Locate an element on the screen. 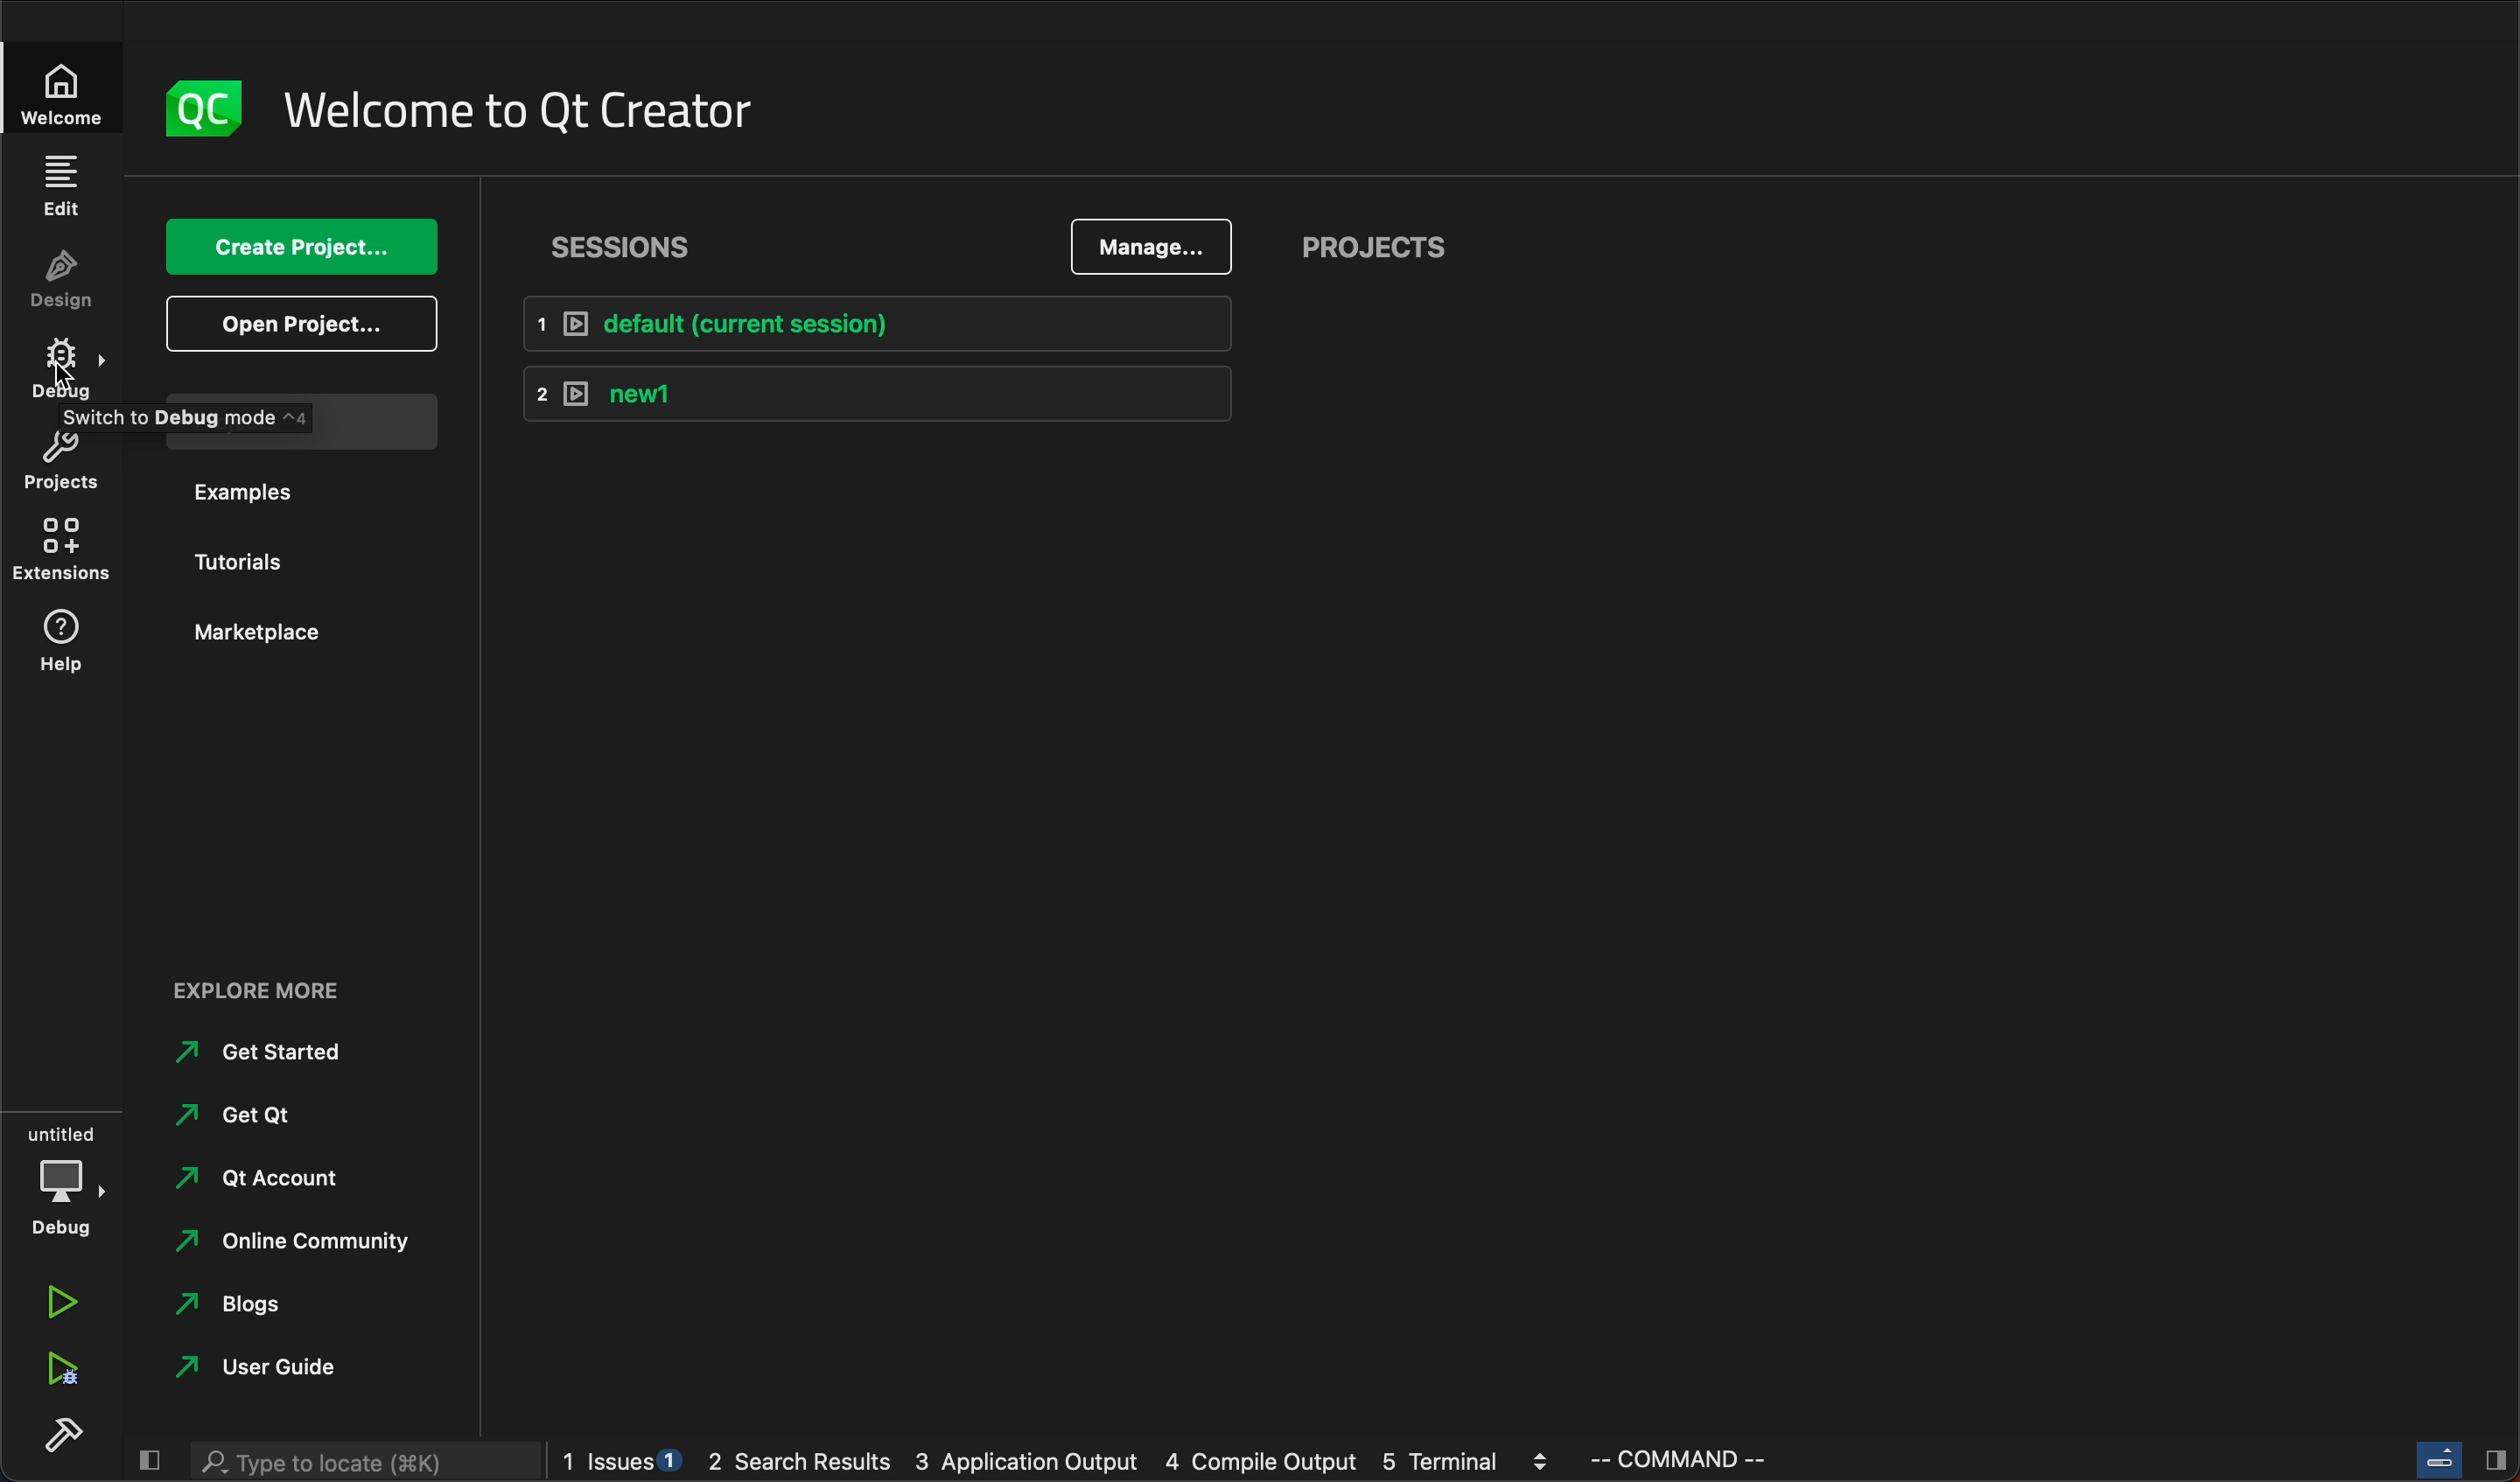 Image resolution: width=2520 pixels, height=1482 pixels. close slidebar is located at coordinates (144, 1460).